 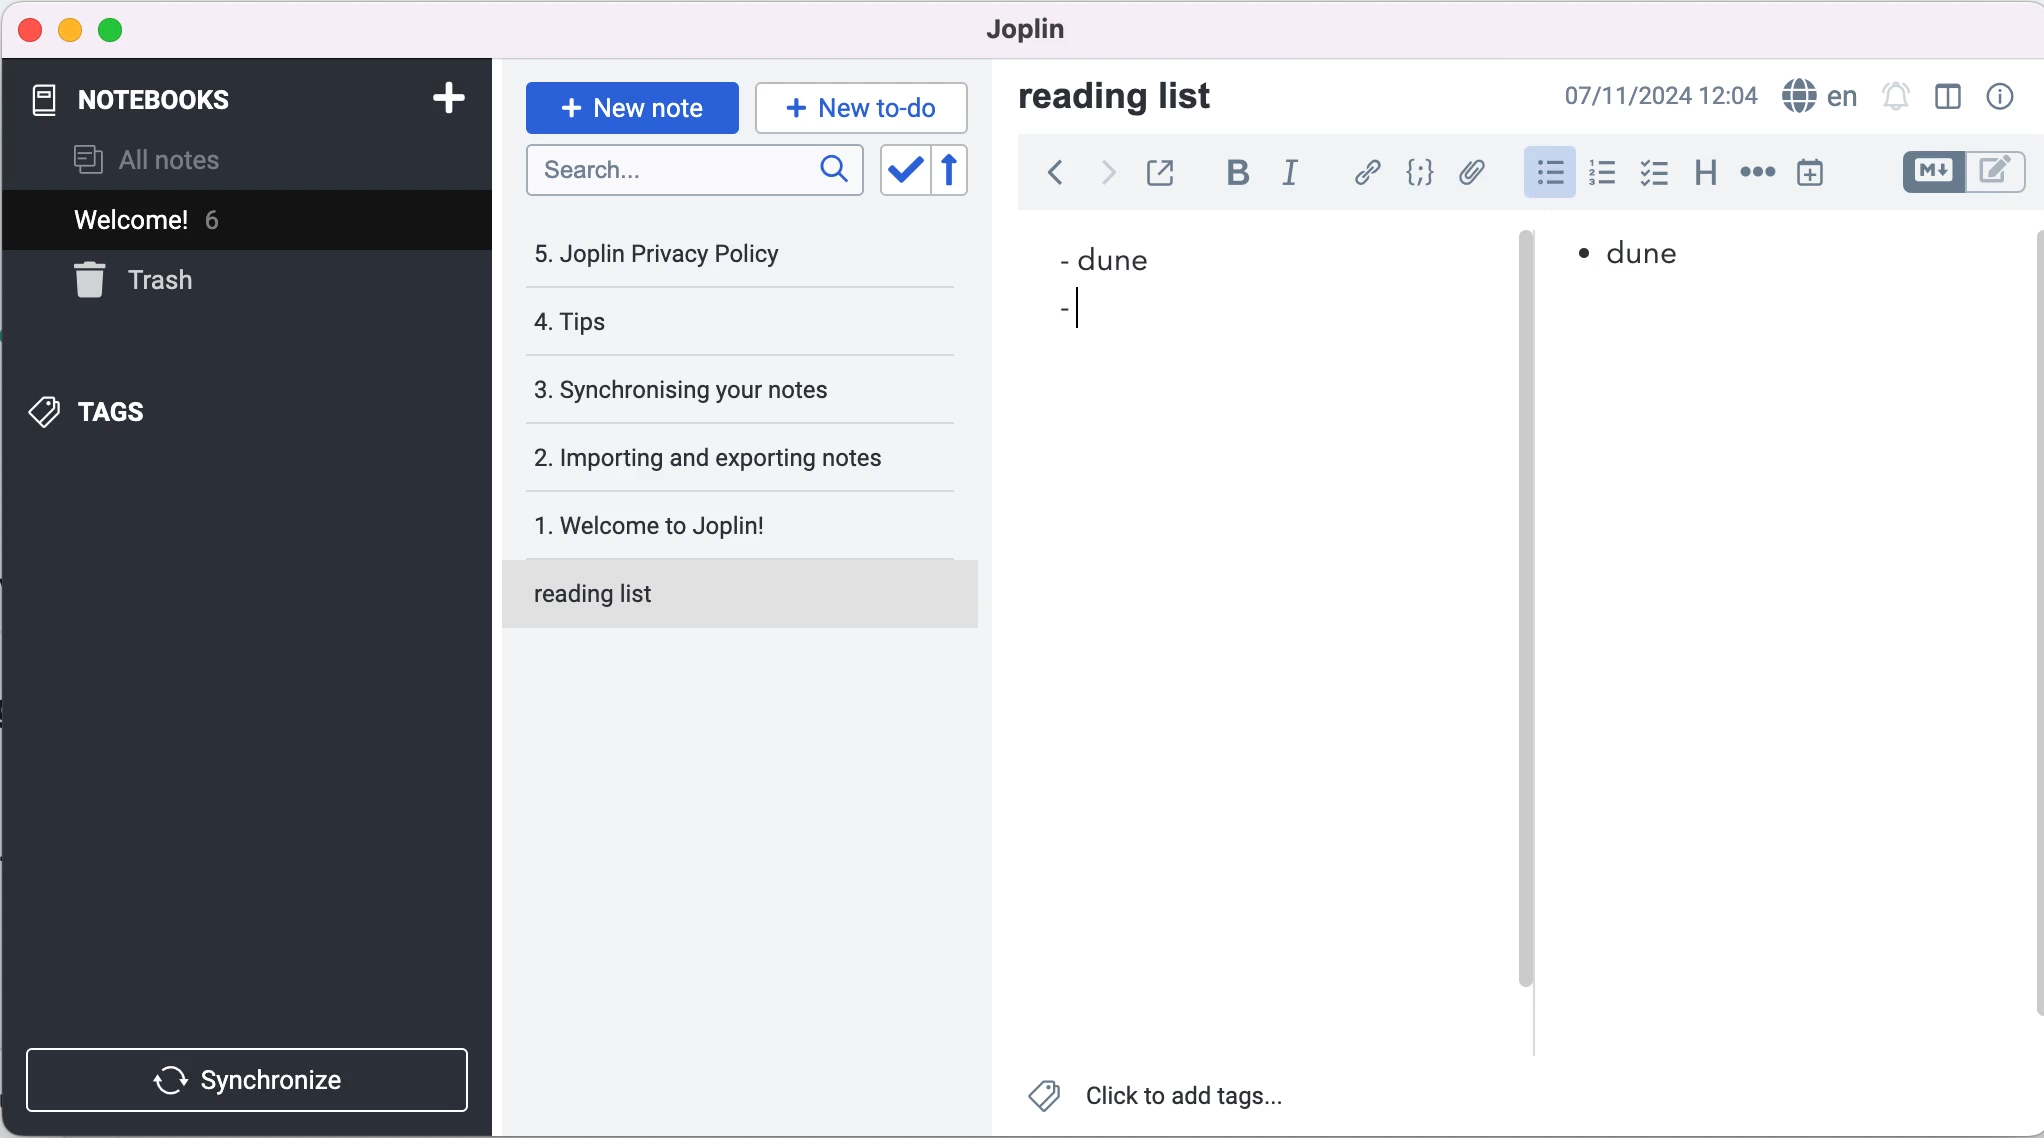 What do you see at coordinates (178, 159) in the screenshot?
I see `all notes` at bounding box center [178, 159].